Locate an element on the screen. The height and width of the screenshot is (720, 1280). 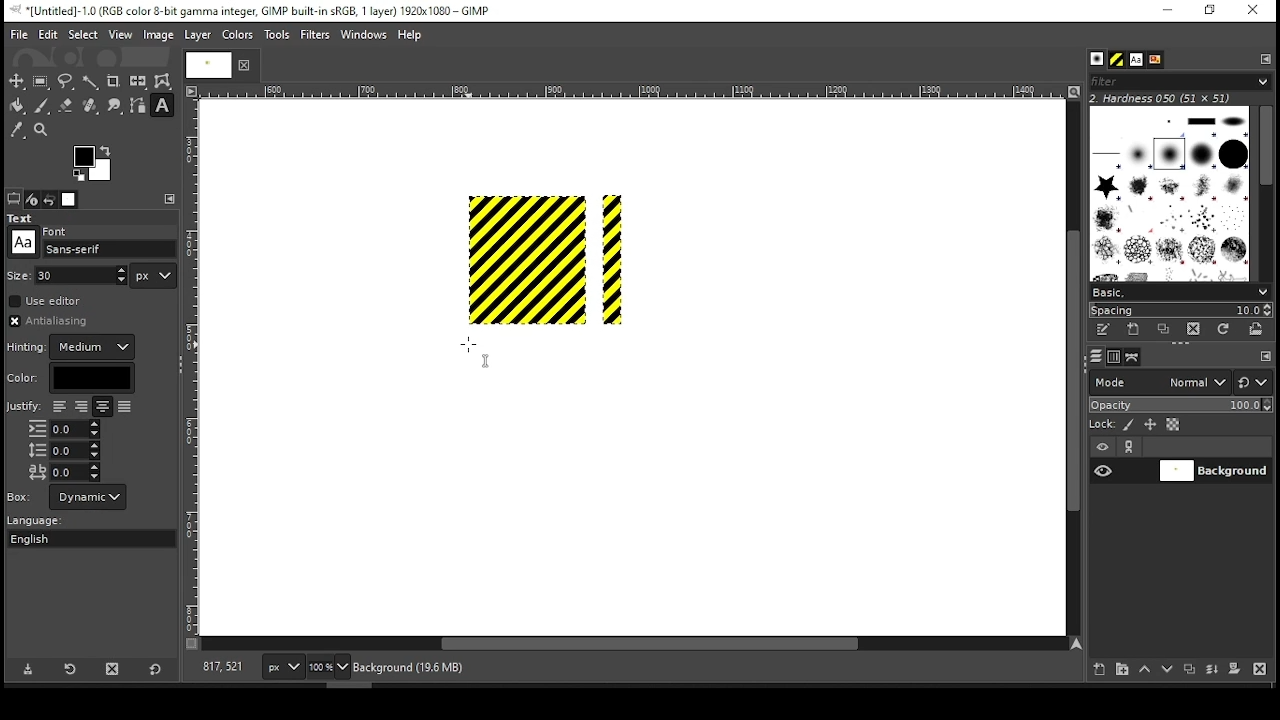
justify center is located at coordinates (102, 407).